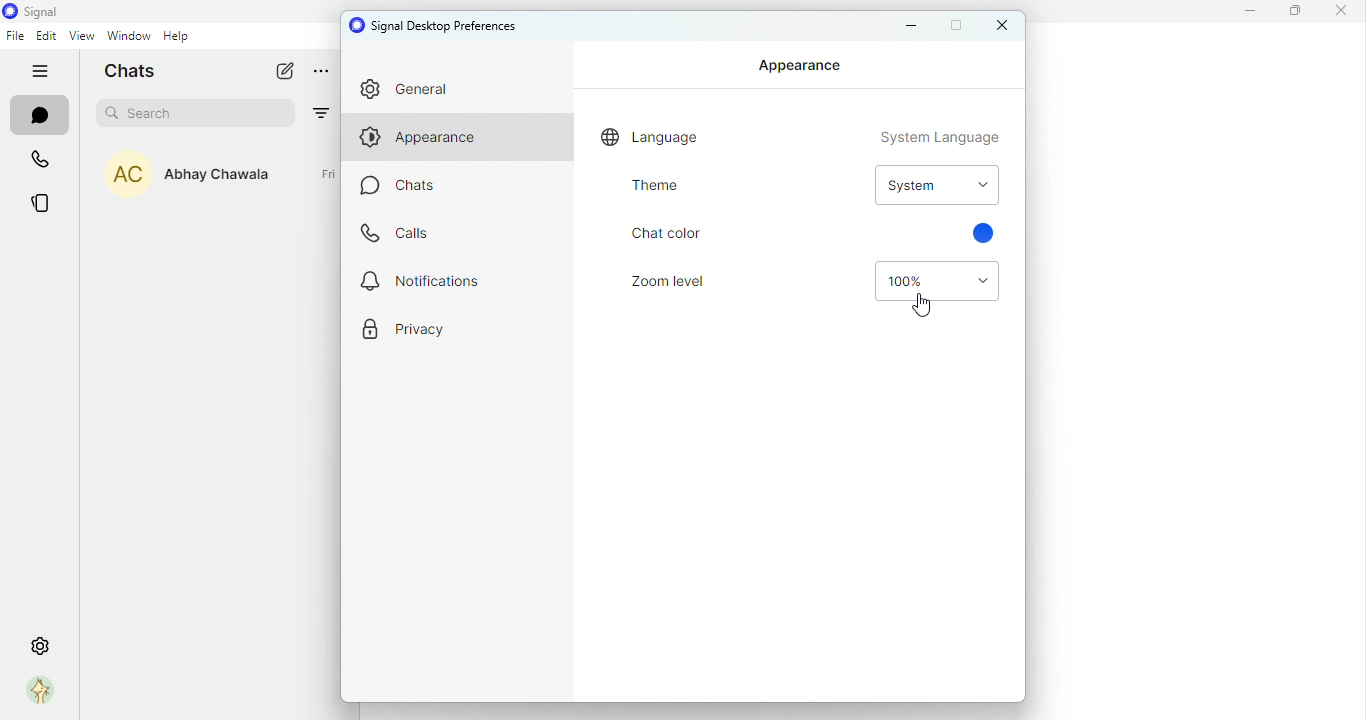 This screenshot has height=720, width=1366. Describe the element at coordinates (933, 187) in the screenshot. I see `Drop down` at that location.